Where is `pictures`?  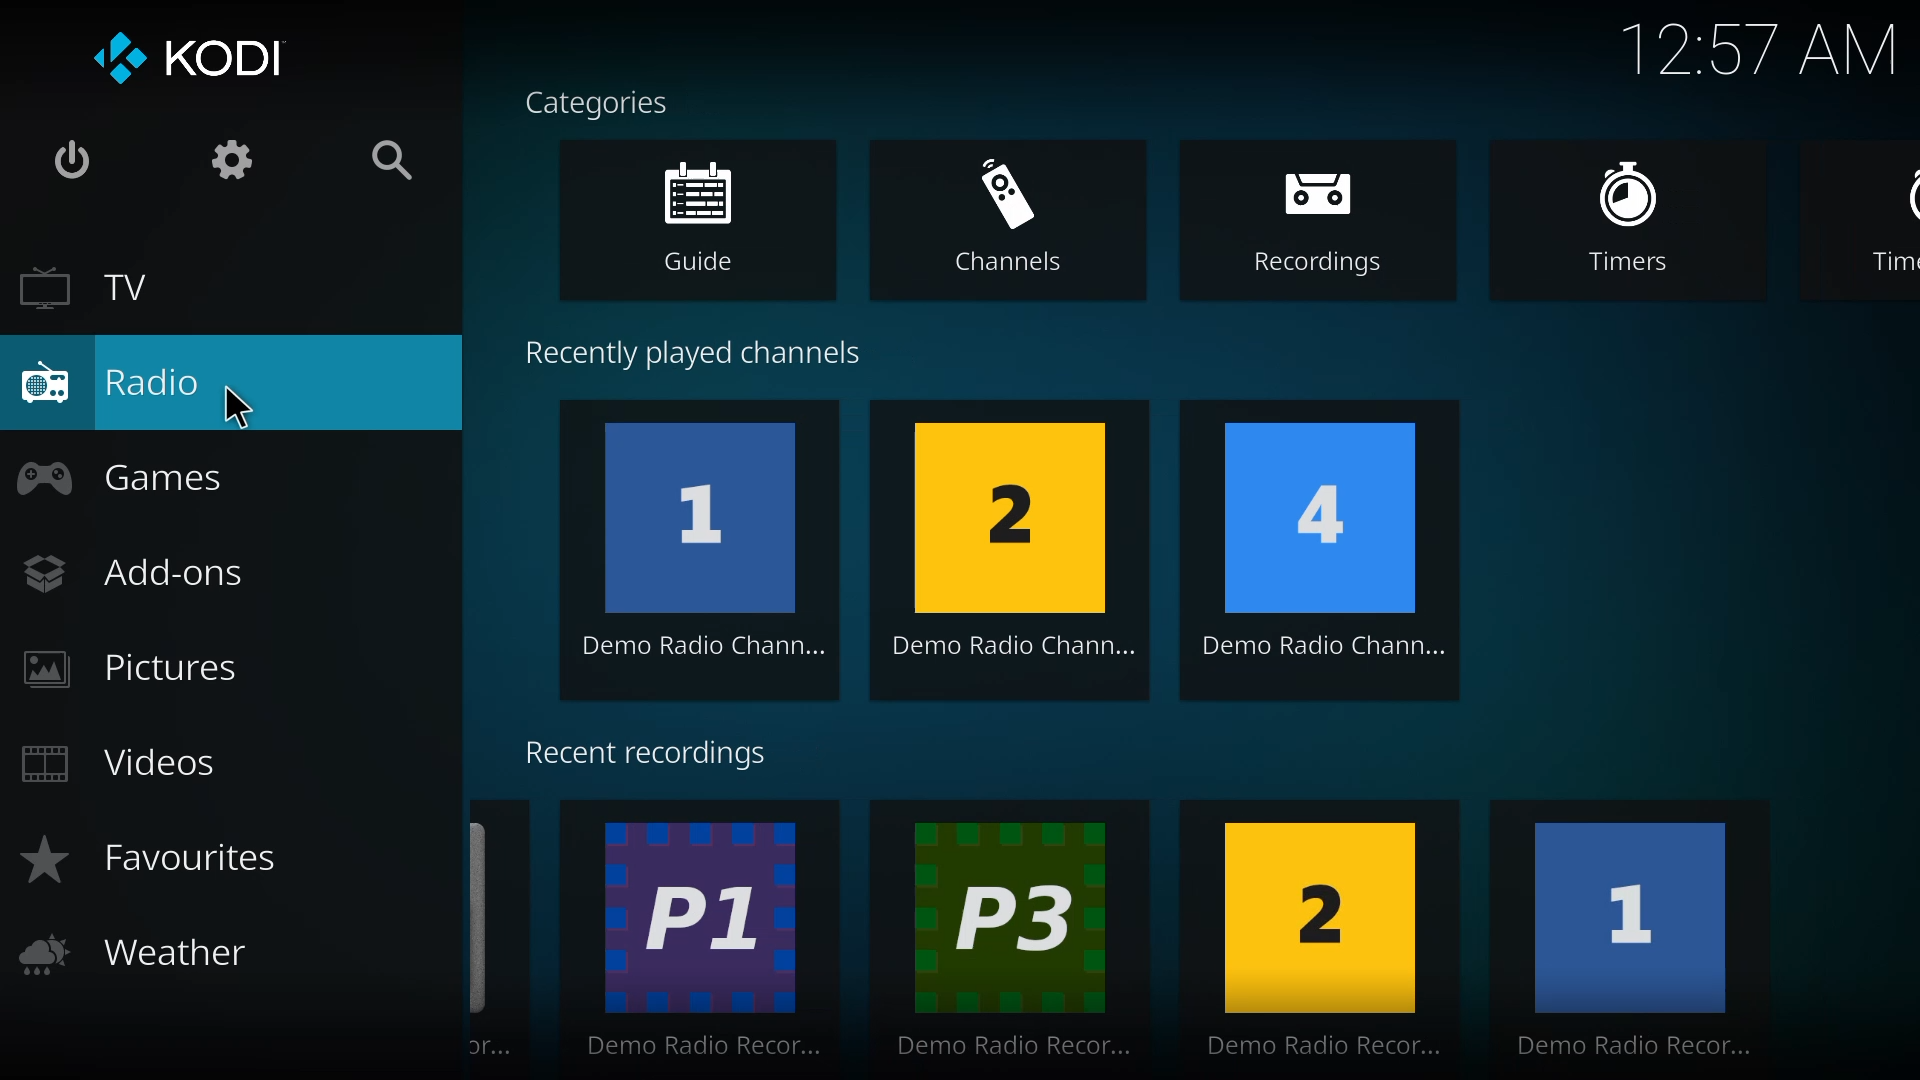 pictures is located at coordinates (135, 669).